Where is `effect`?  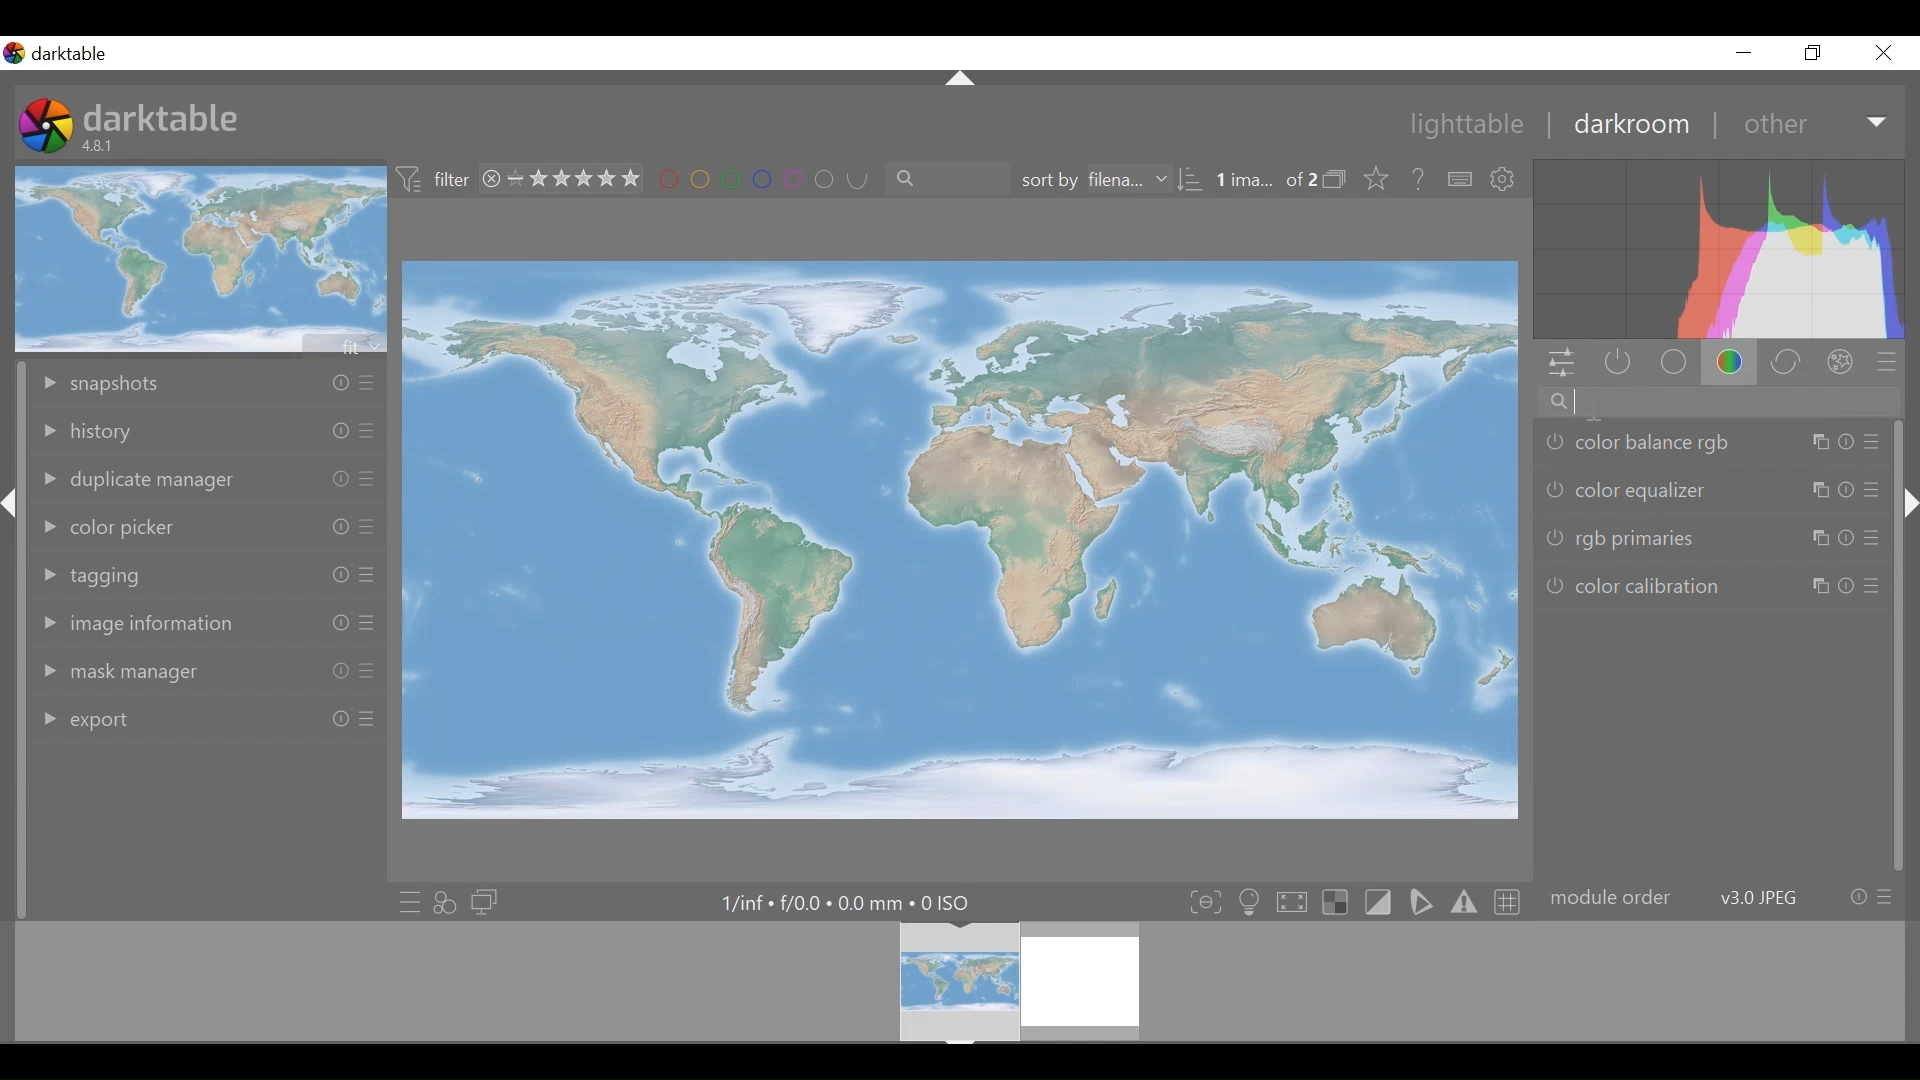
effect is located at coordinates (1840, 360).